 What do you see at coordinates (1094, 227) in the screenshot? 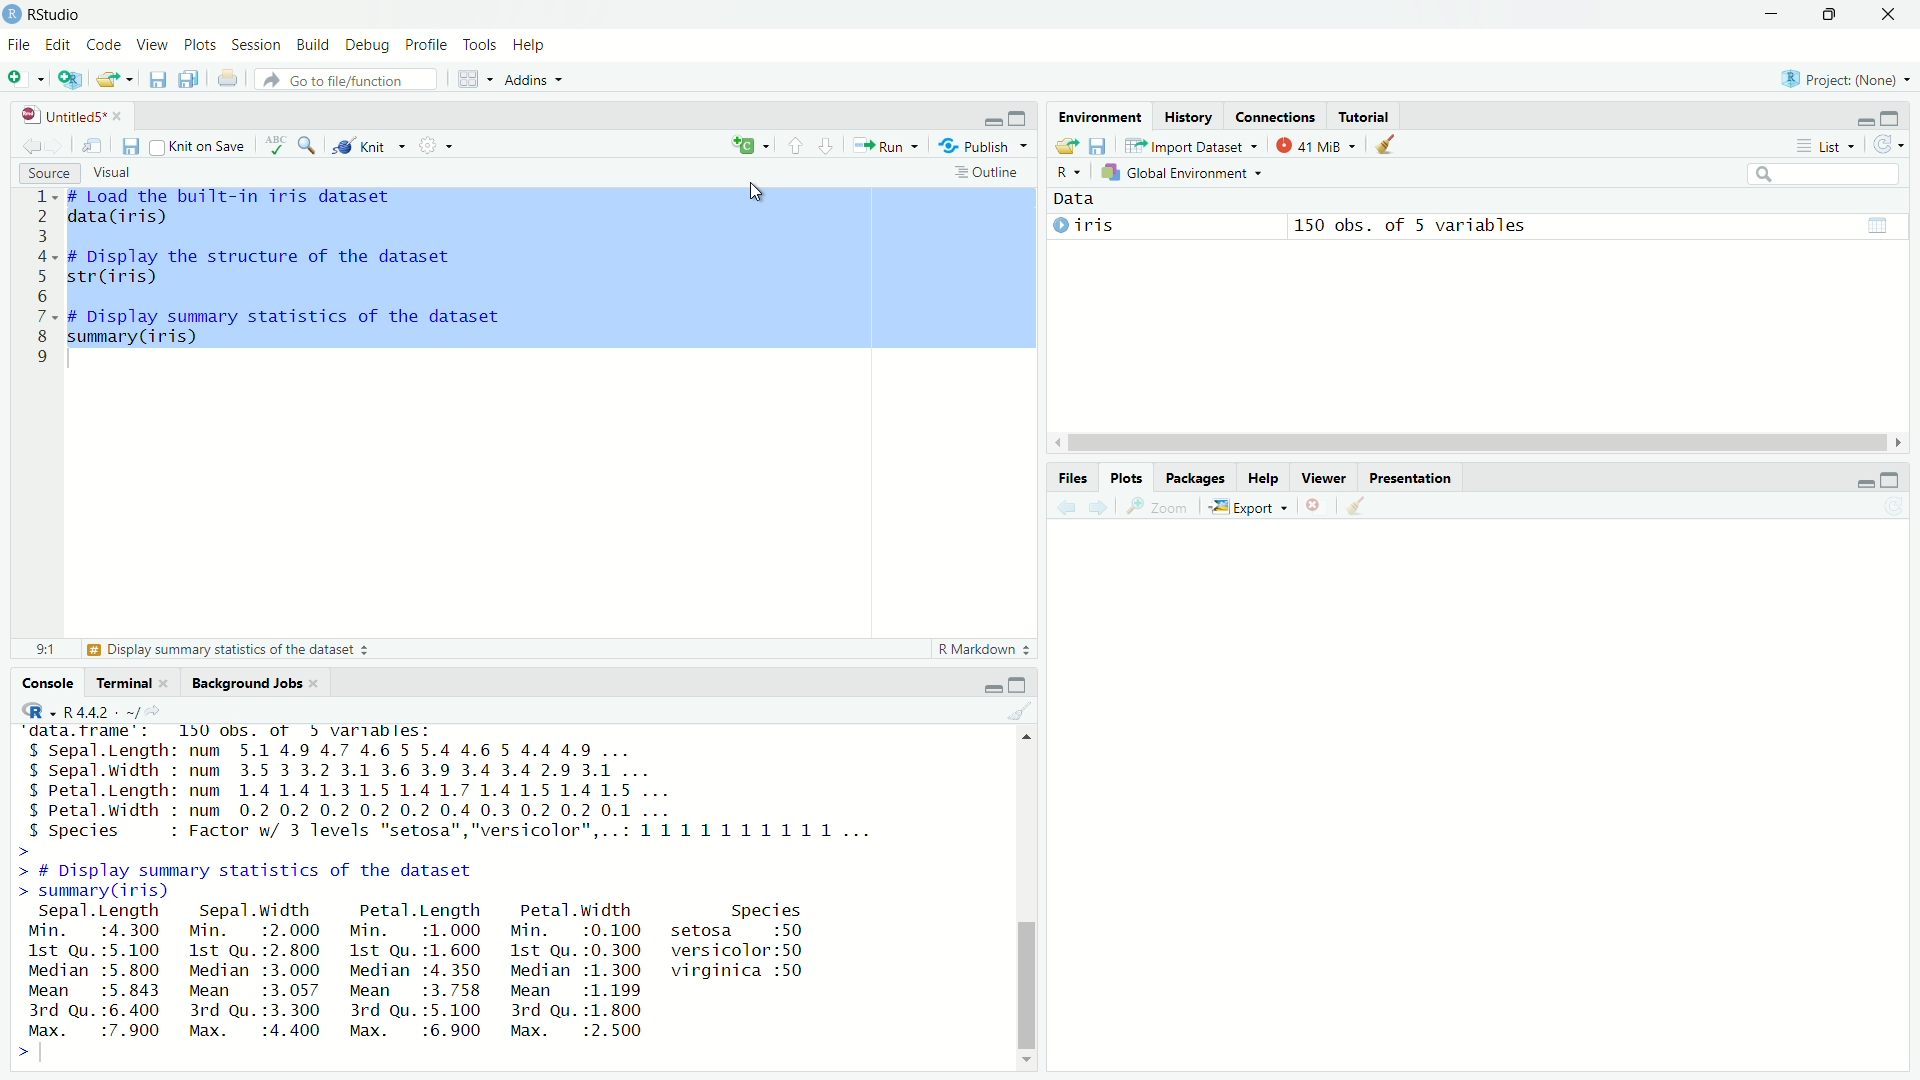
I see `©iris` at bounding box center [1094, 227].